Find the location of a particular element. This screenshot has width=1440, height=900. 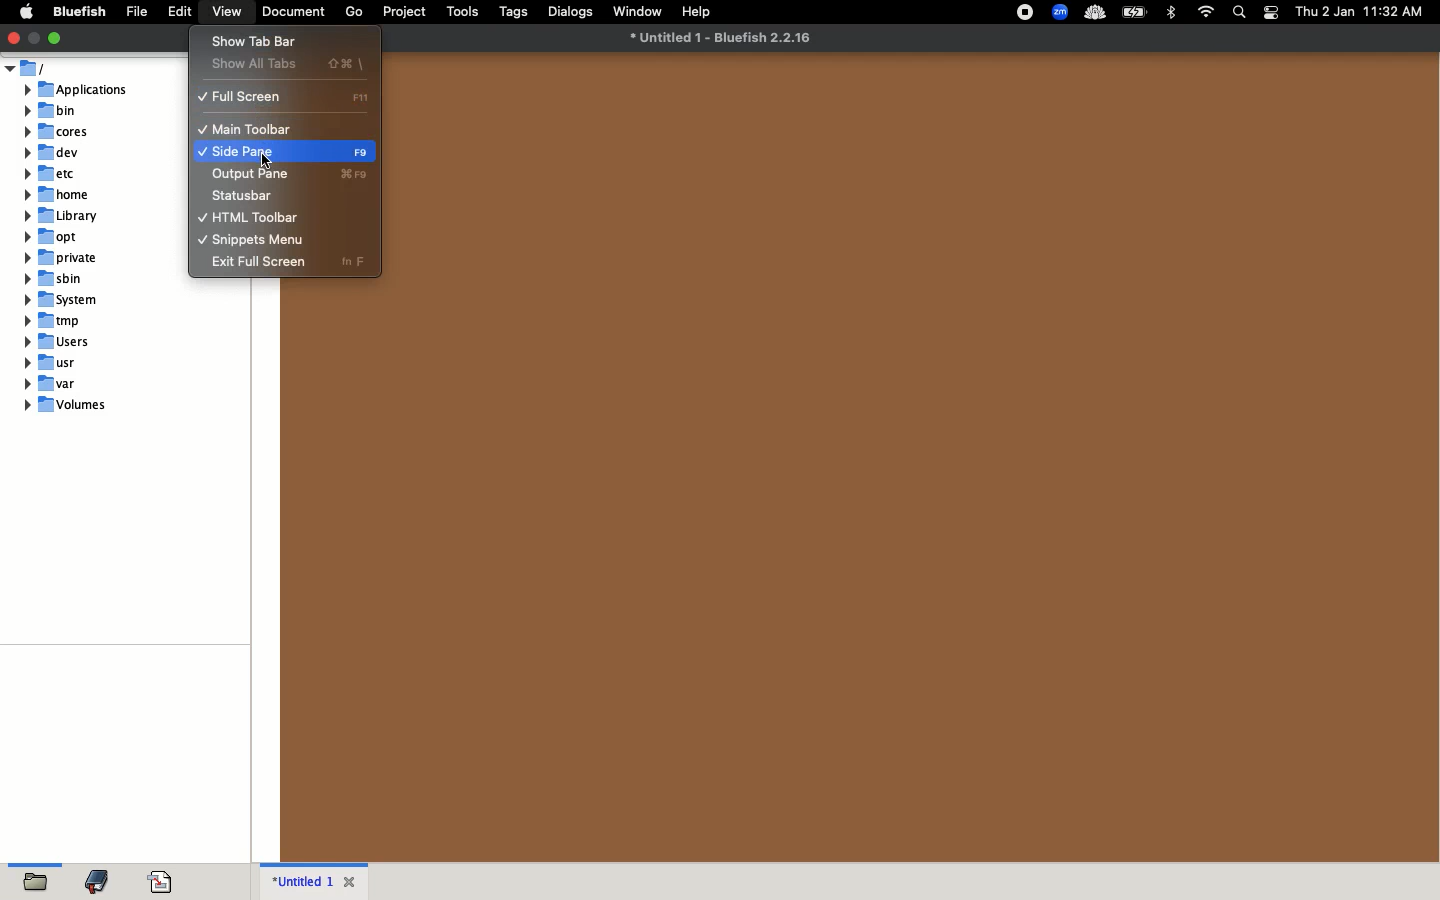

full screen is located at coordinates (281, 97).